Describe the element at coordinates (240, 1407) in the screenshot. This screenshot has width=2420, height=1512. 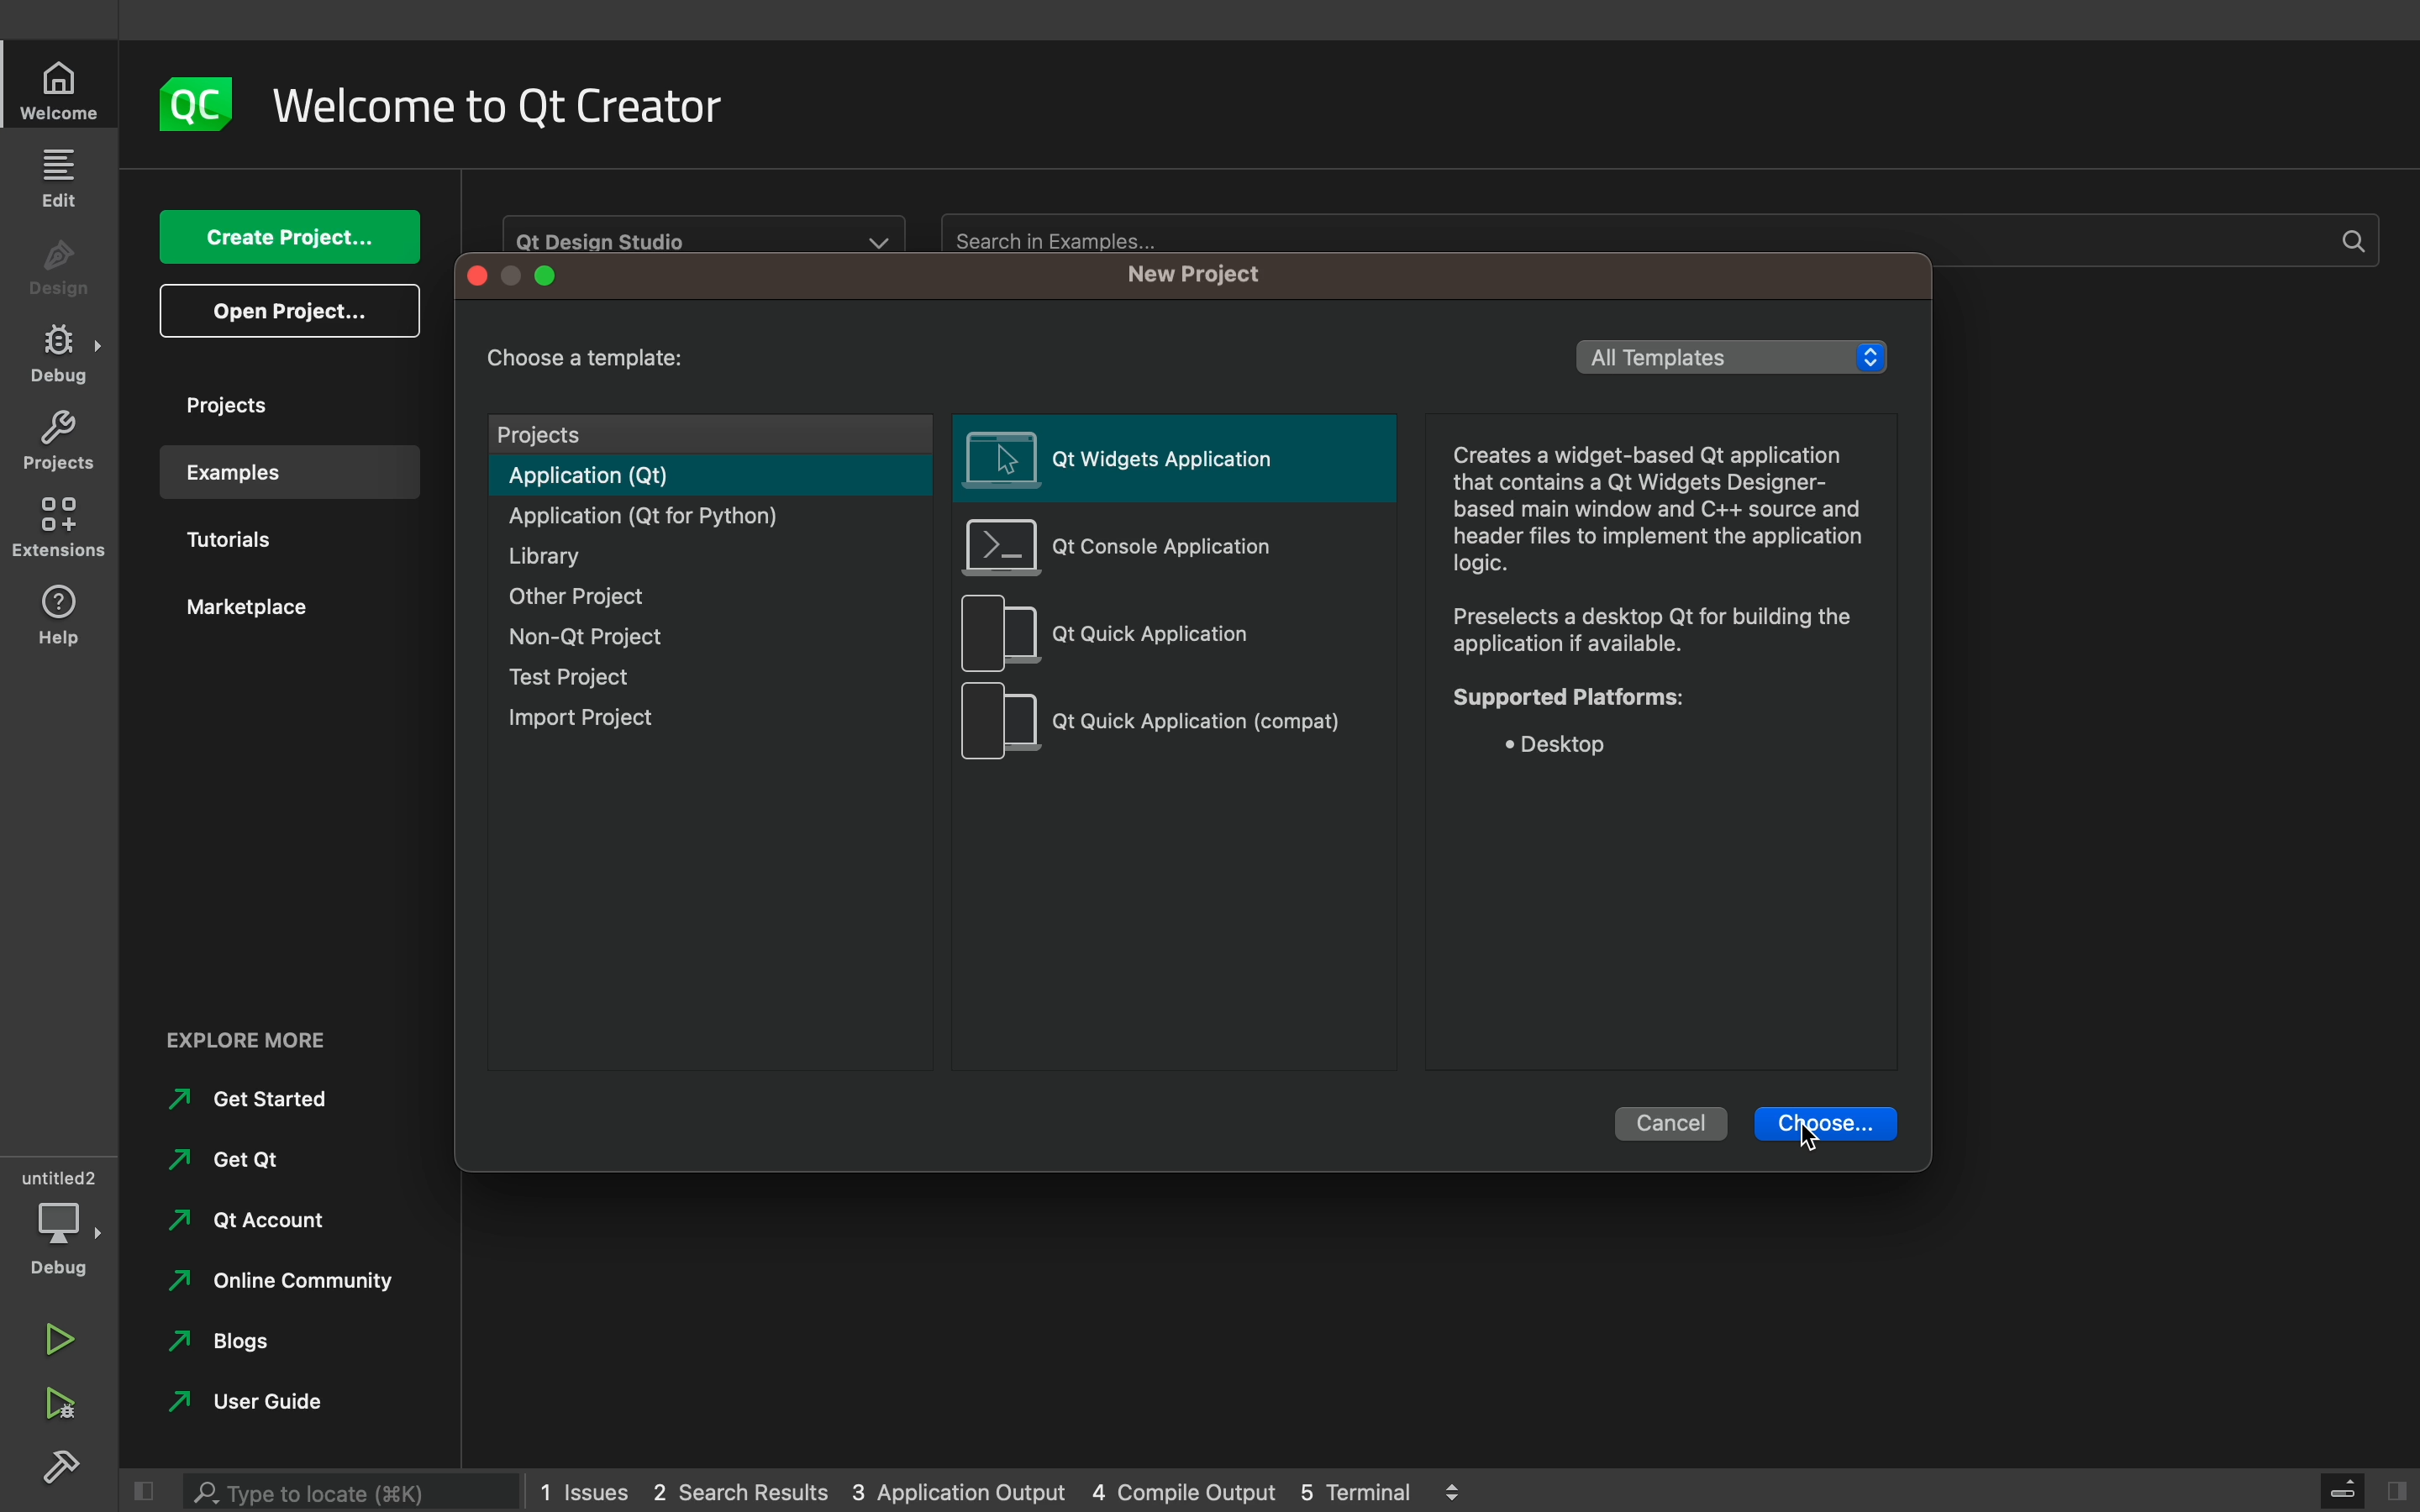
I see `user guides` at that location.